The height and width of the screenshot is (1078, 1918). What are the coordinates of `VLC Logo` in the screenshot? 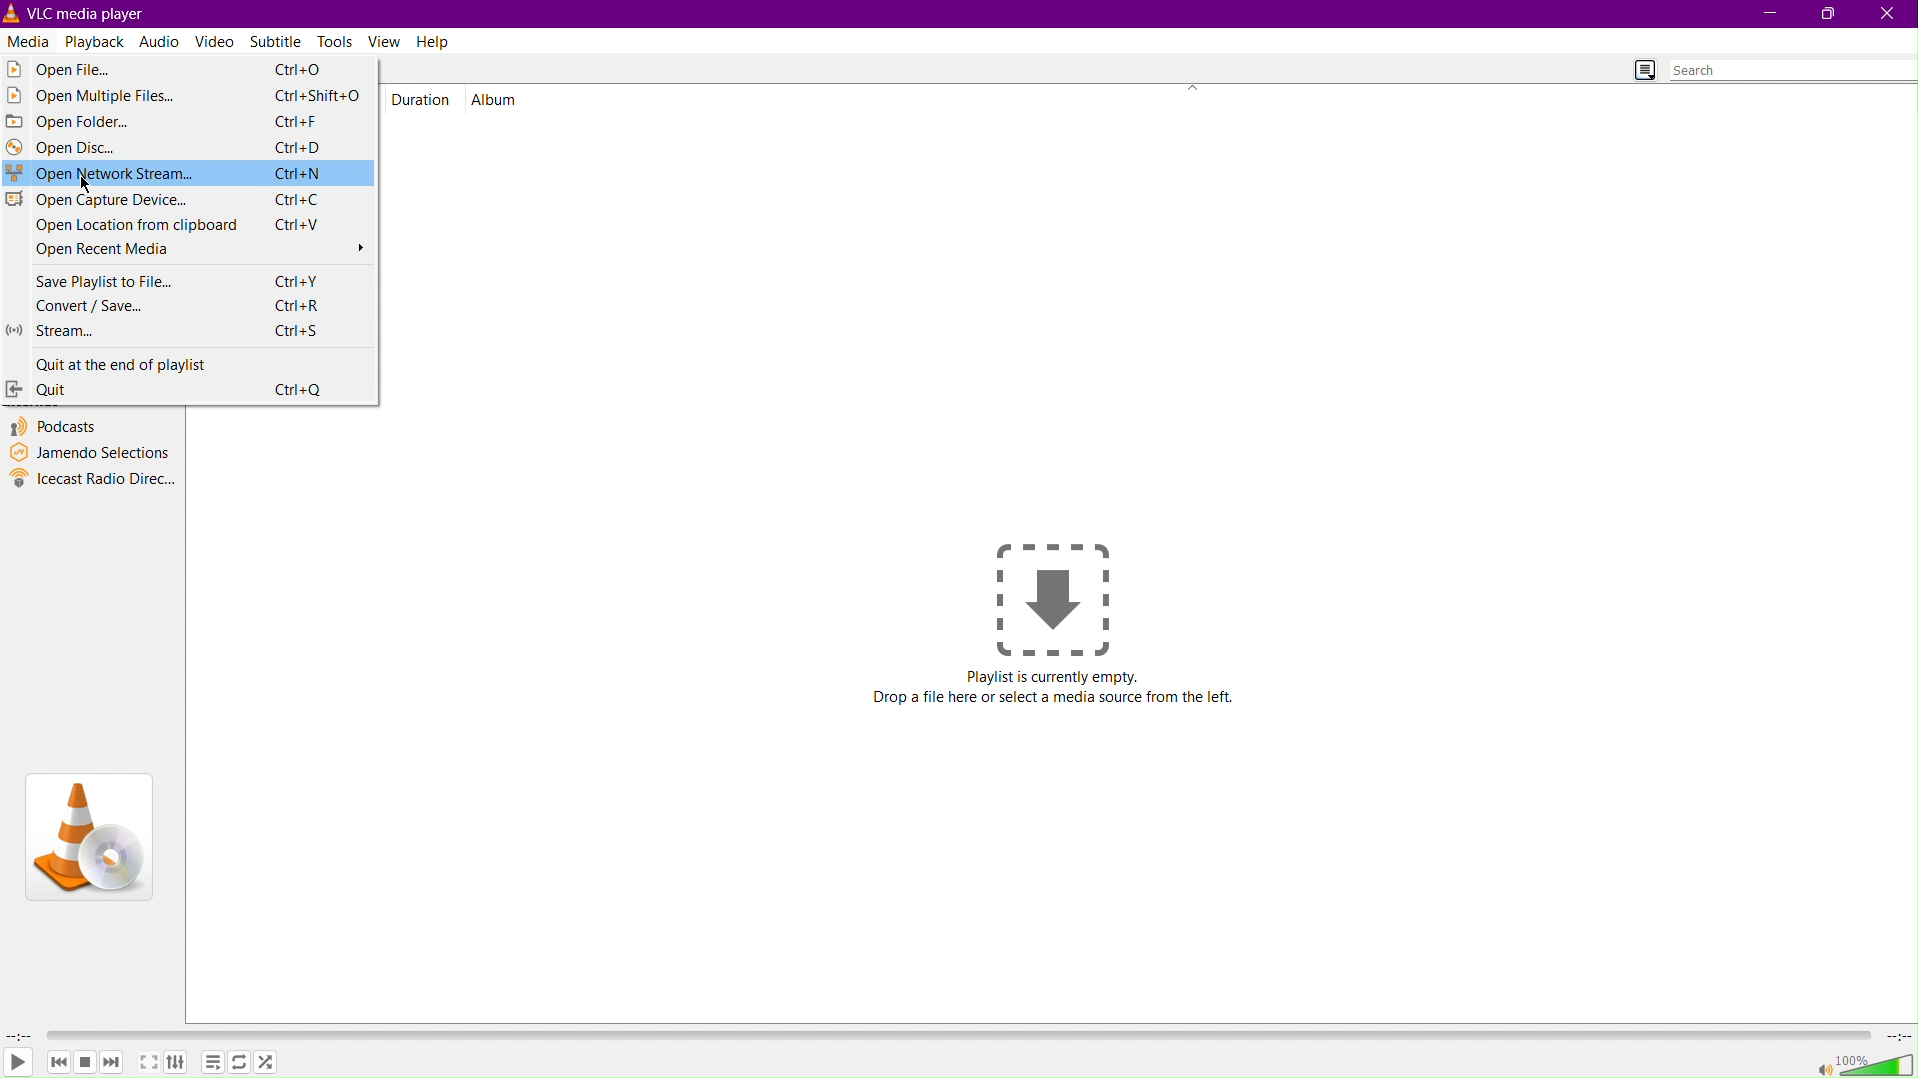 It's located at (89, 839).